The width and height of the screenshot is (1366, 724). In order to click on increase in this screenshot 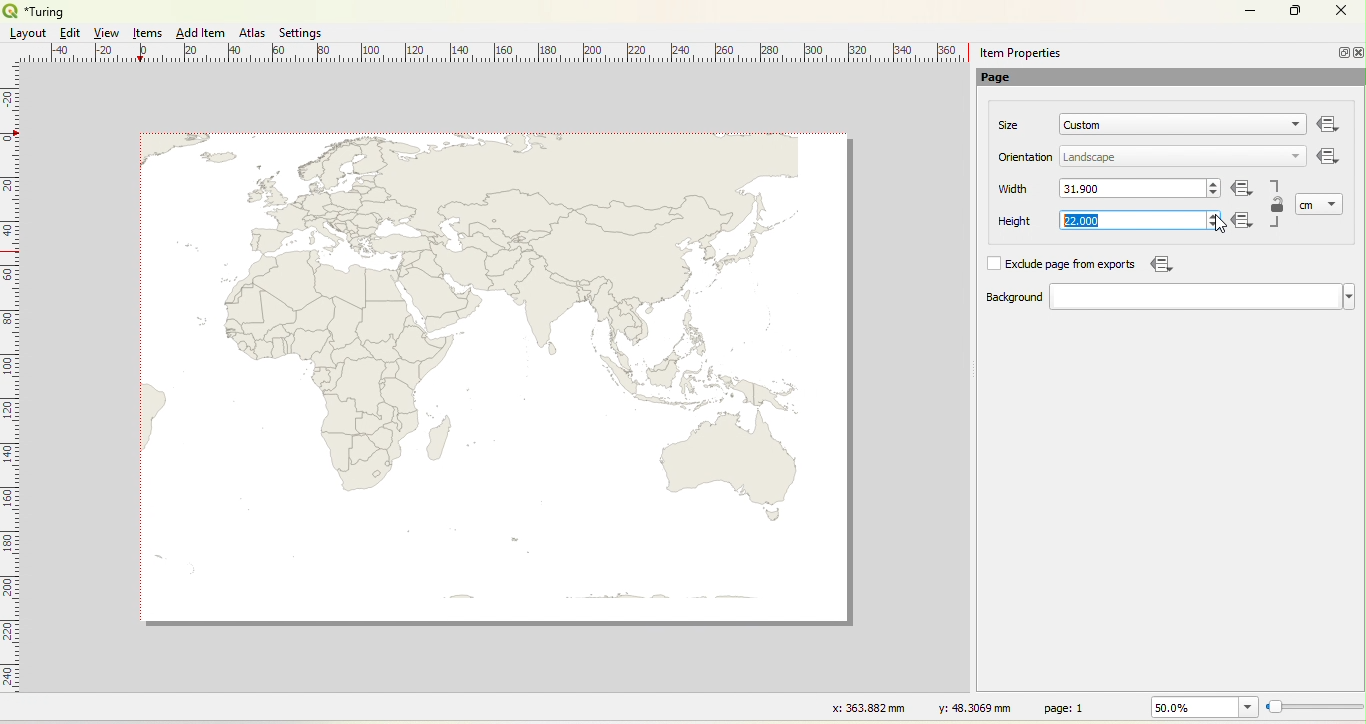, I will do `click(1215, 182)`.